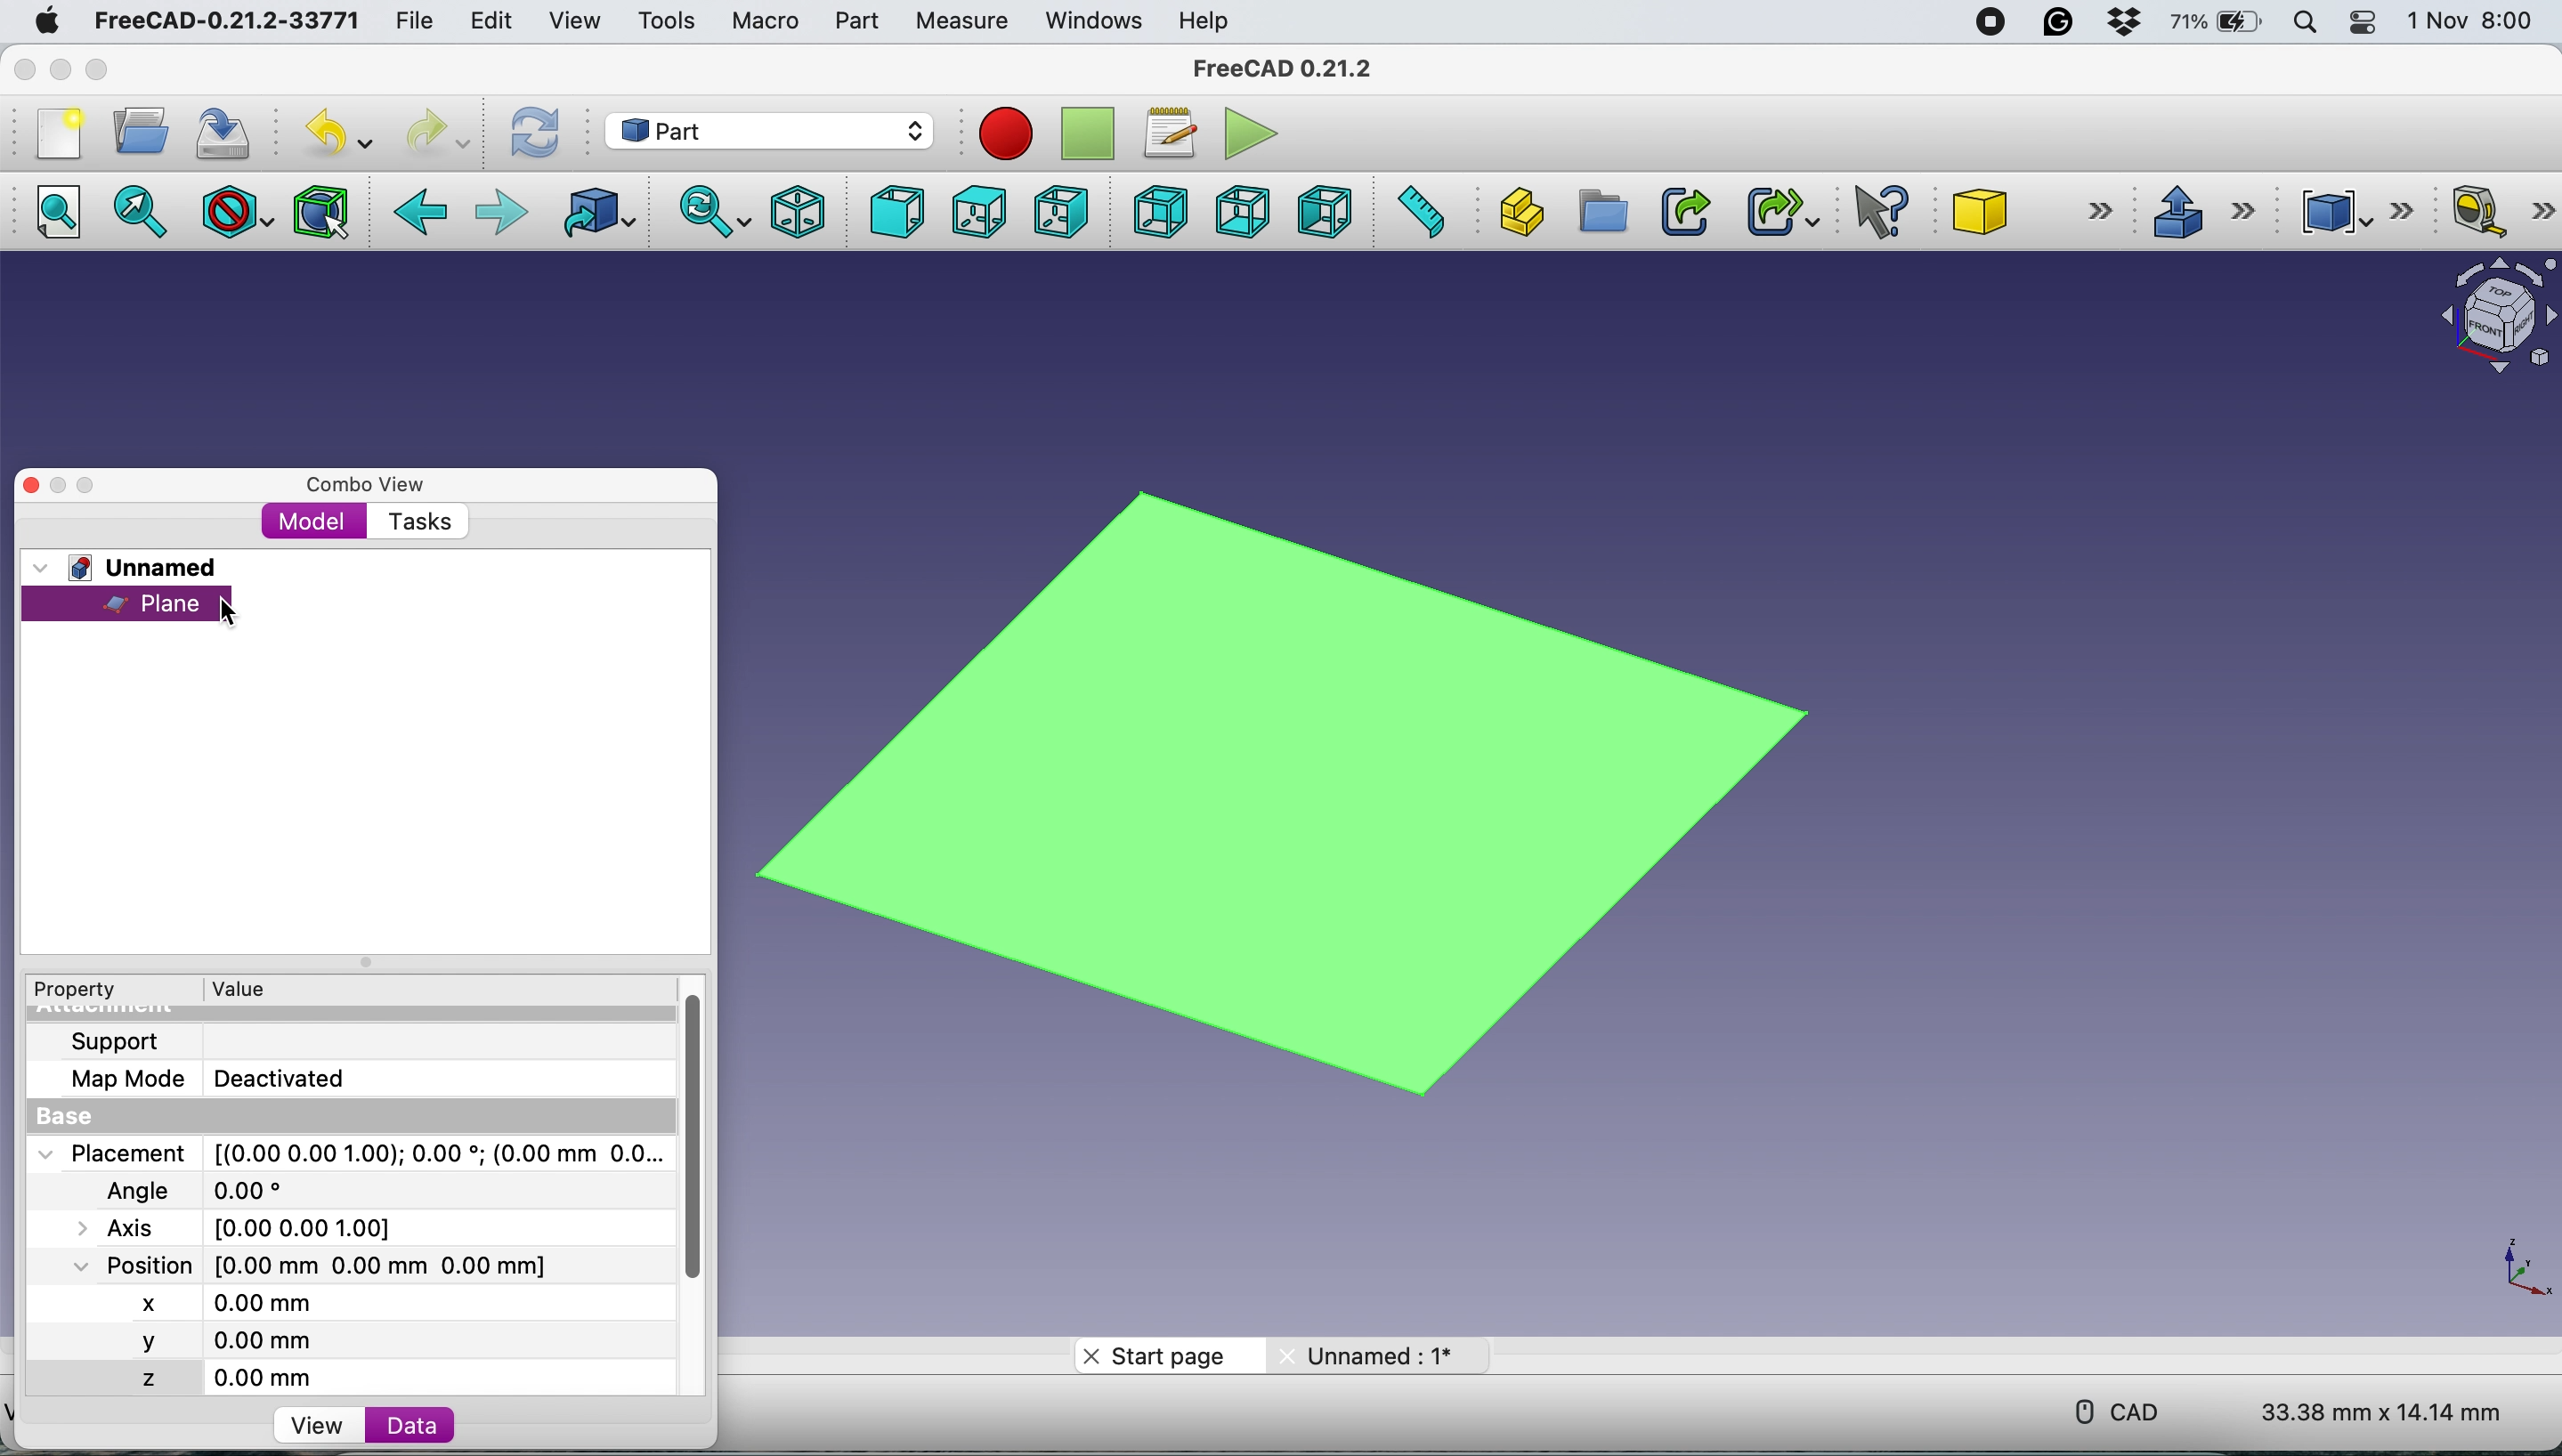 Image resolution: width=2562 pixels, height=1456 pixels. What do you see at coordinates (105, 1011) in the screenshot?
I see `Attachment` at bounding box center [105, 1011].